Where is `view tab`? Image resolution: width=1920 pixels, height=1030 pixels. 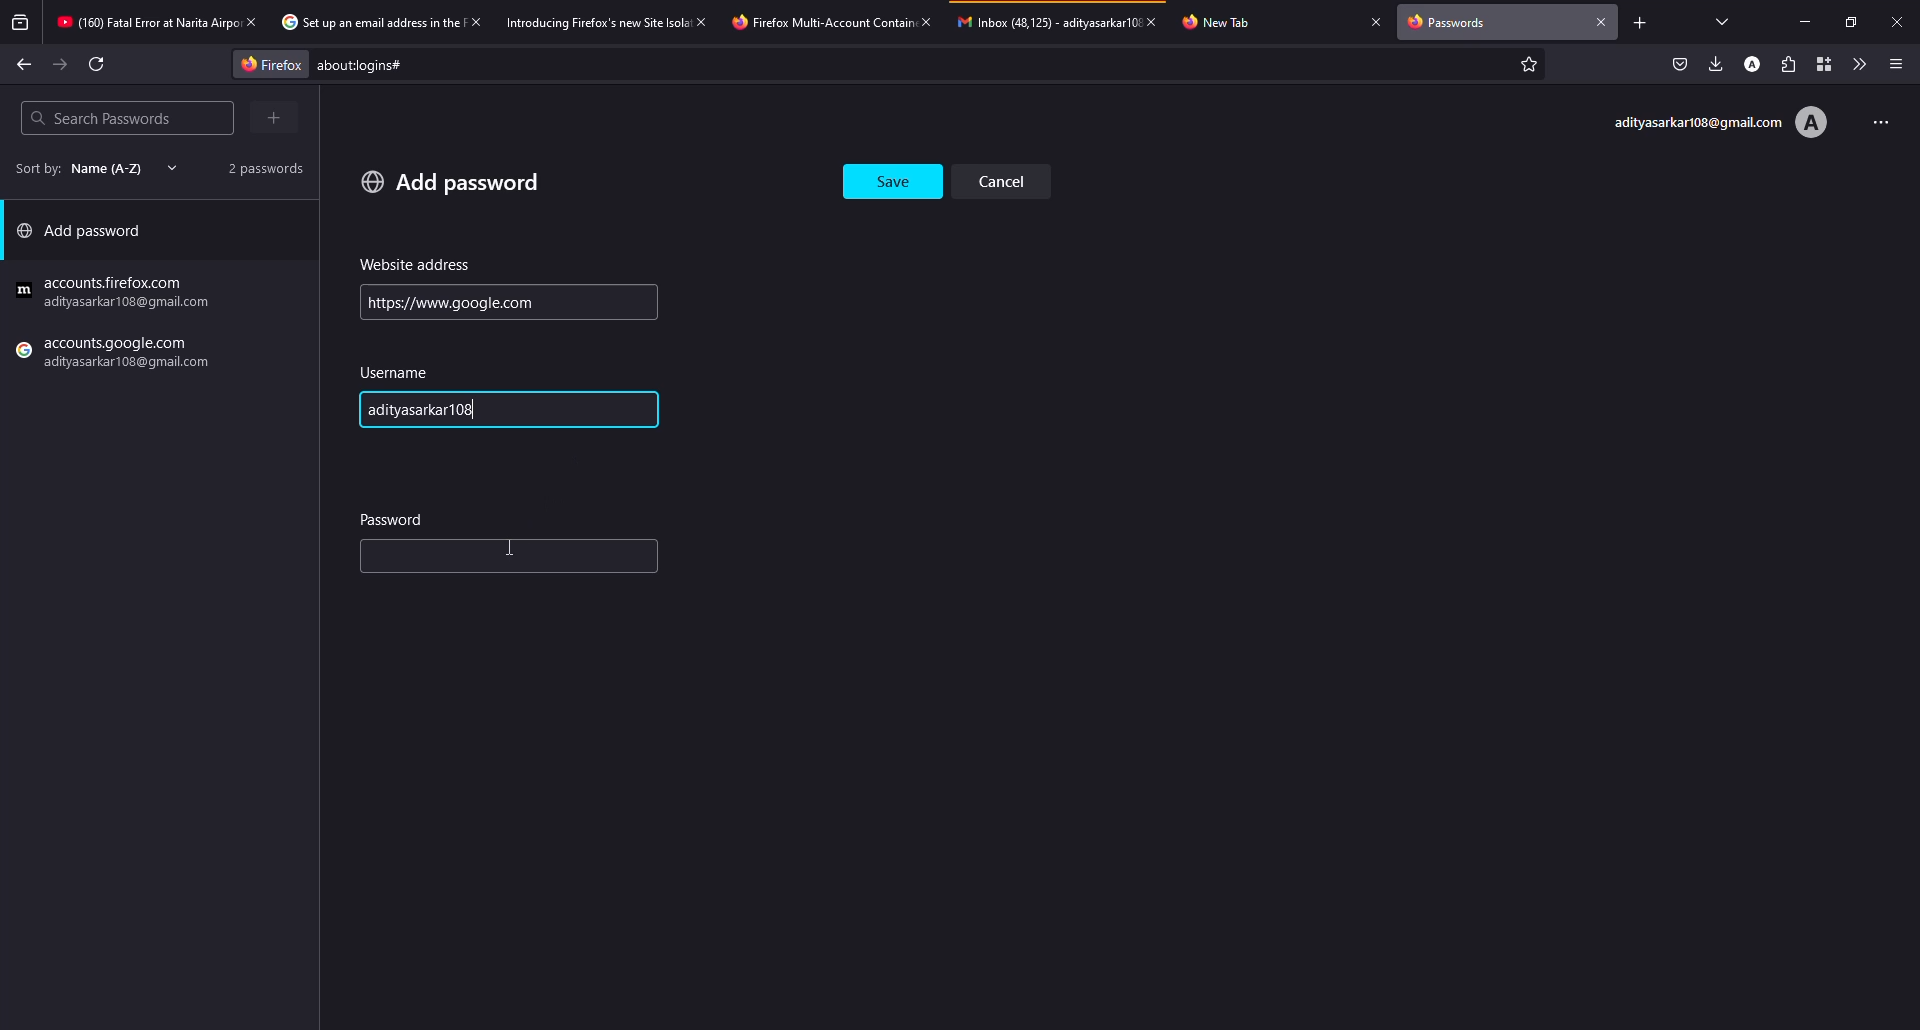
view tab is located at coordinates (1723, 21).